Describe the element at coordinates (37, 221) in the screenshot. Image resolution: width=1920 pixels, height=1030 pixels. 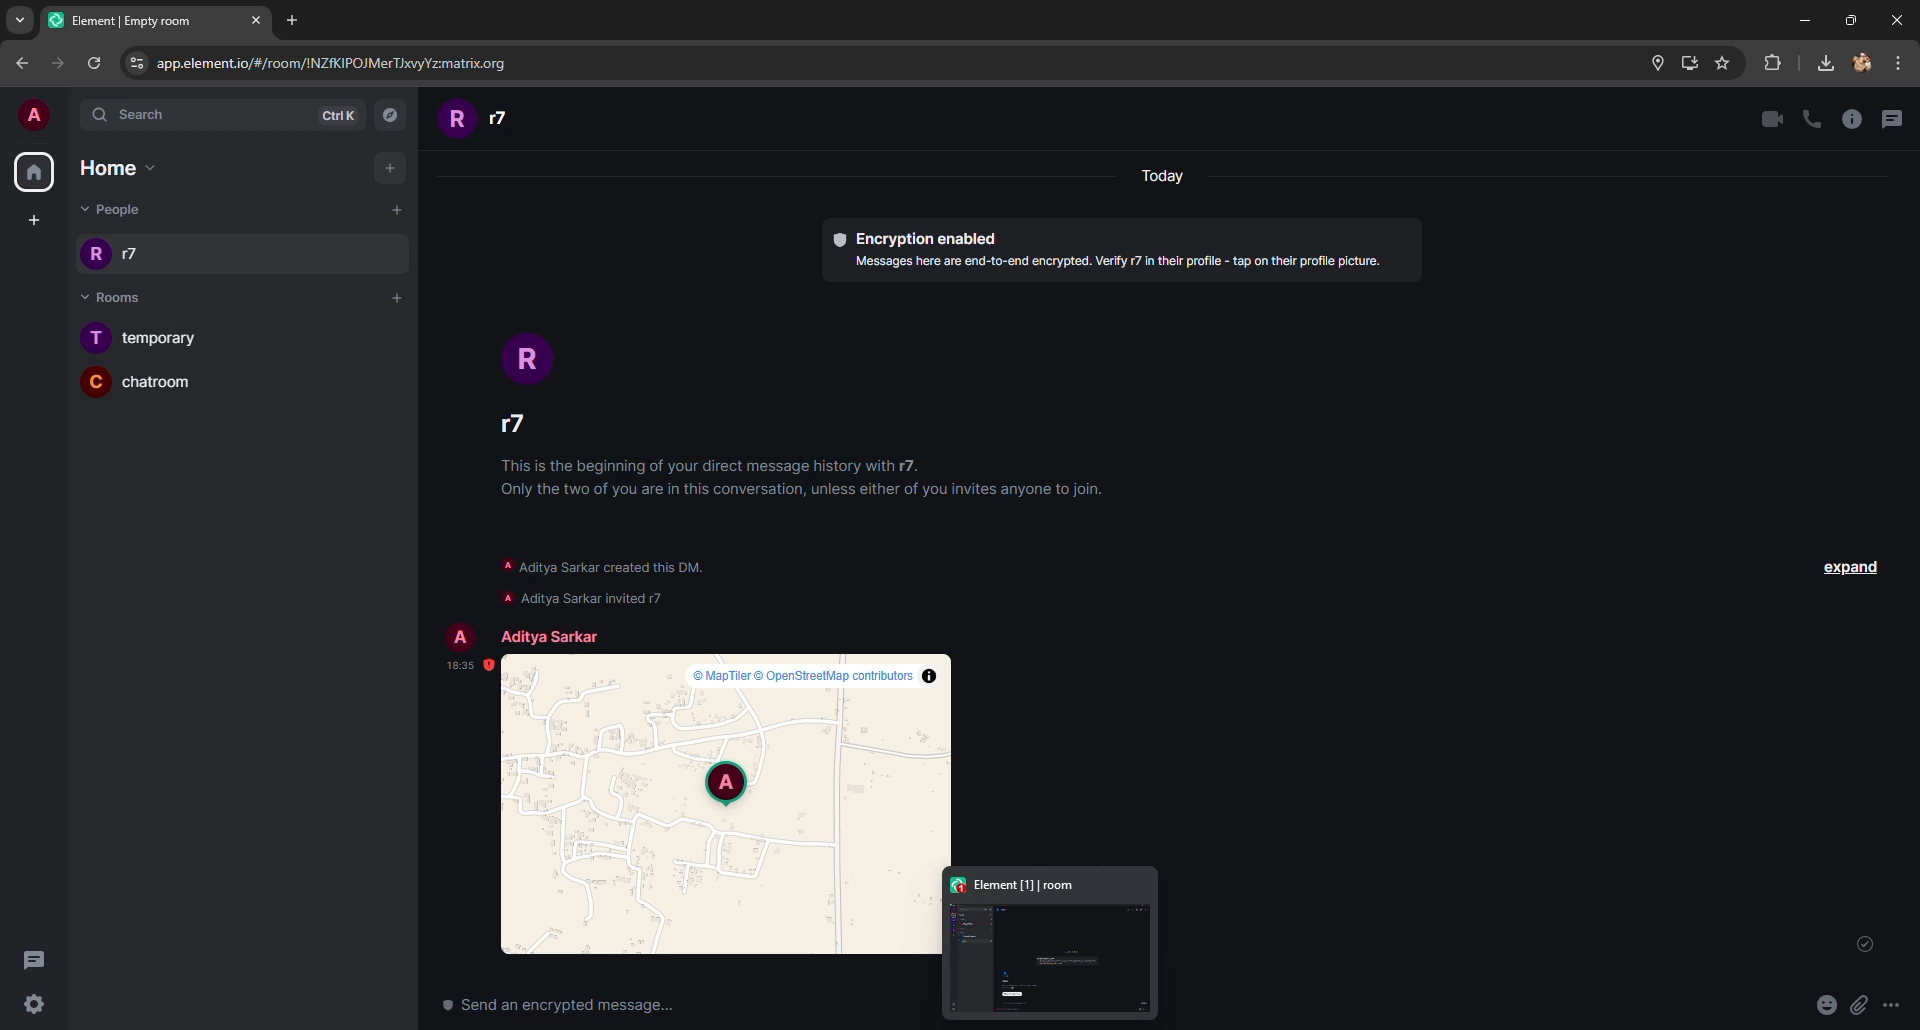
I see `create a space` at that location.